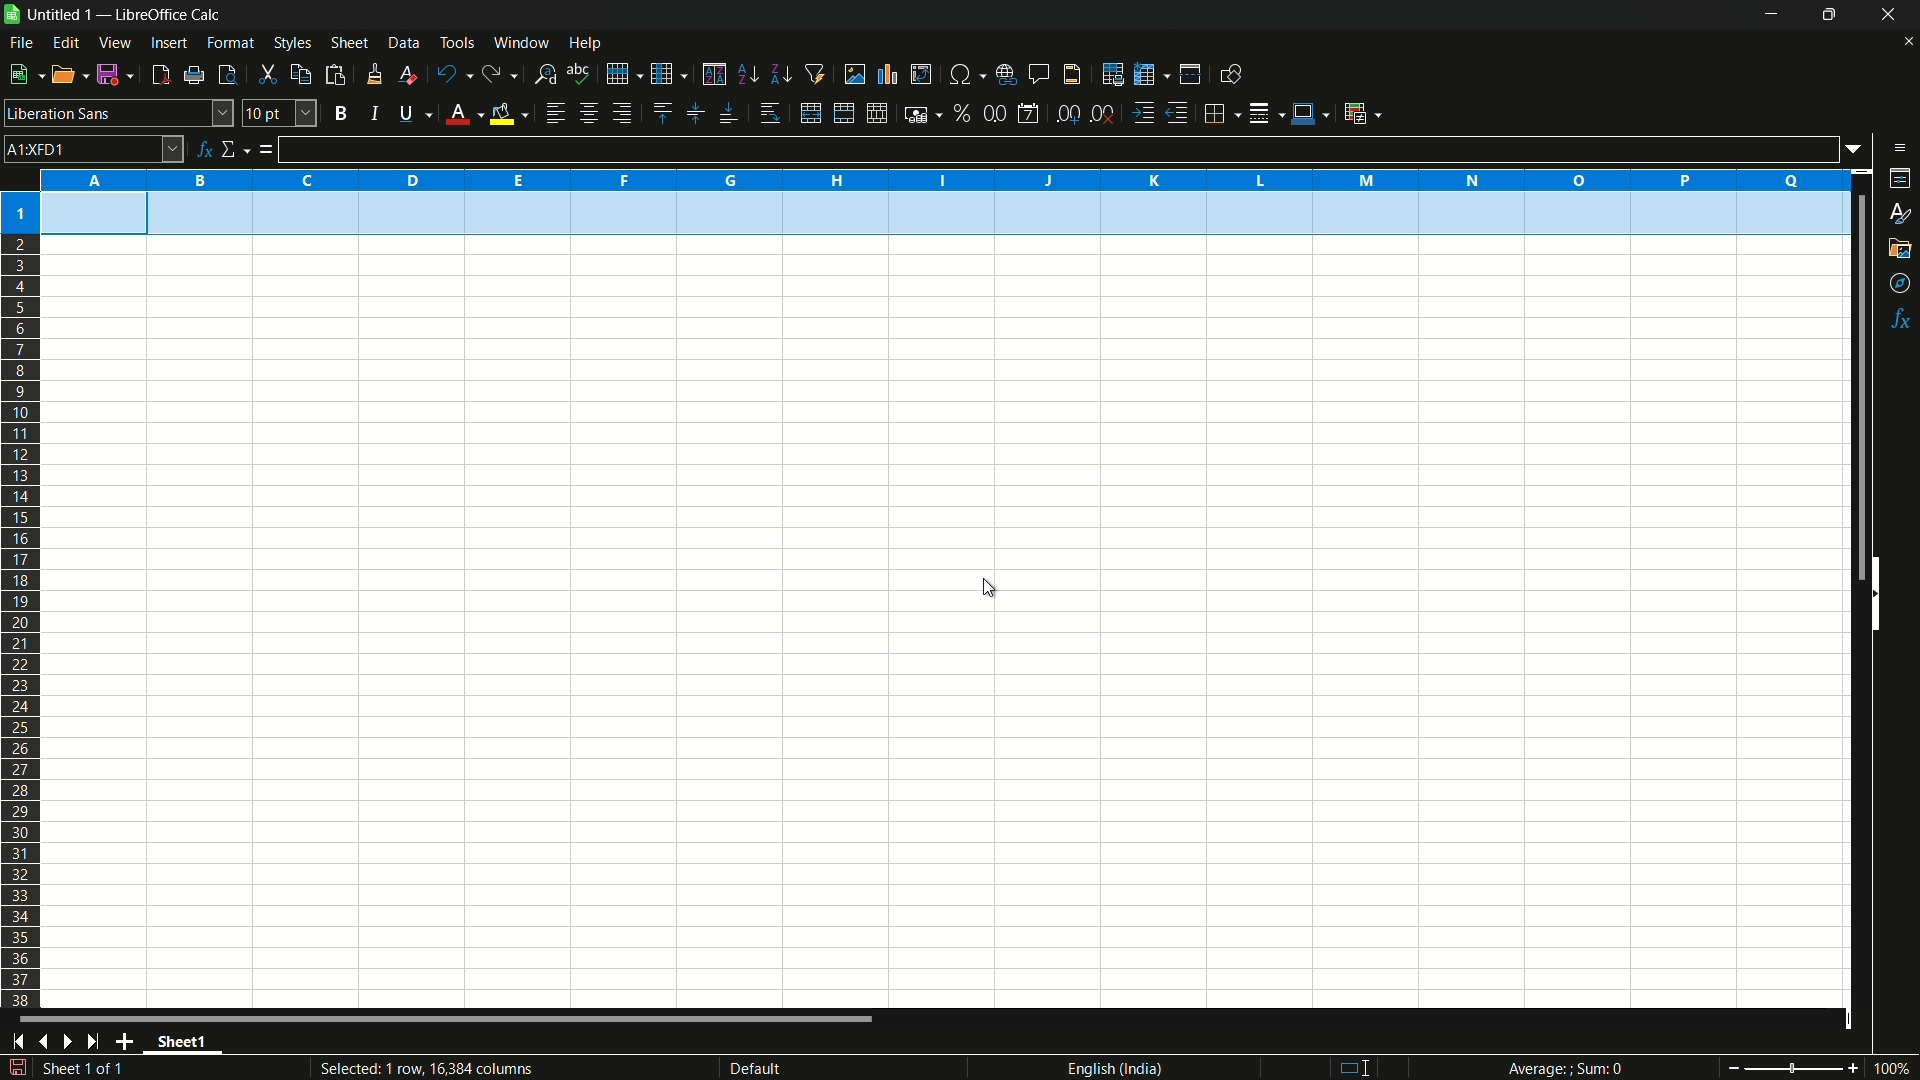  Describe the element at coordinates (117, 75) in the screenshot. I see `save` at that location.